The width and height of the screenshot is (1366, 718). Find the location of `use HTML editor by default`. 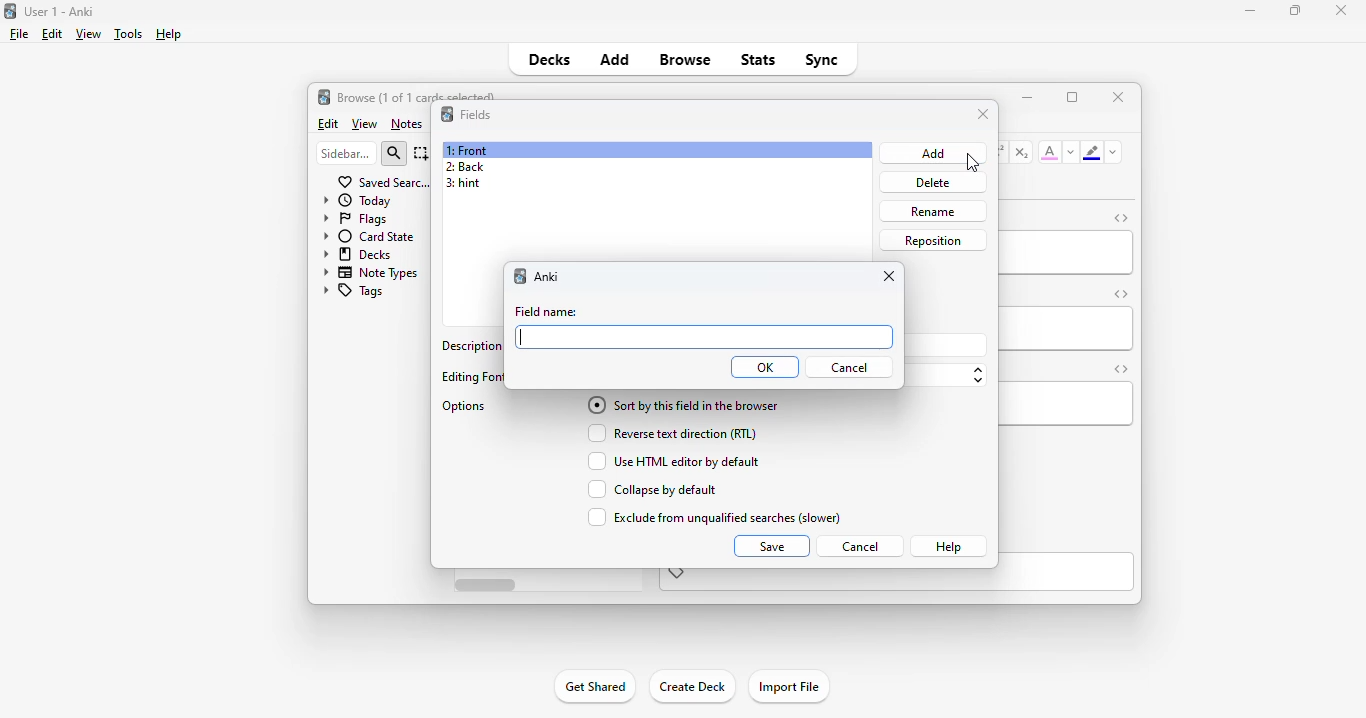

use HTML editor by default is located at coordinates (672, 461).